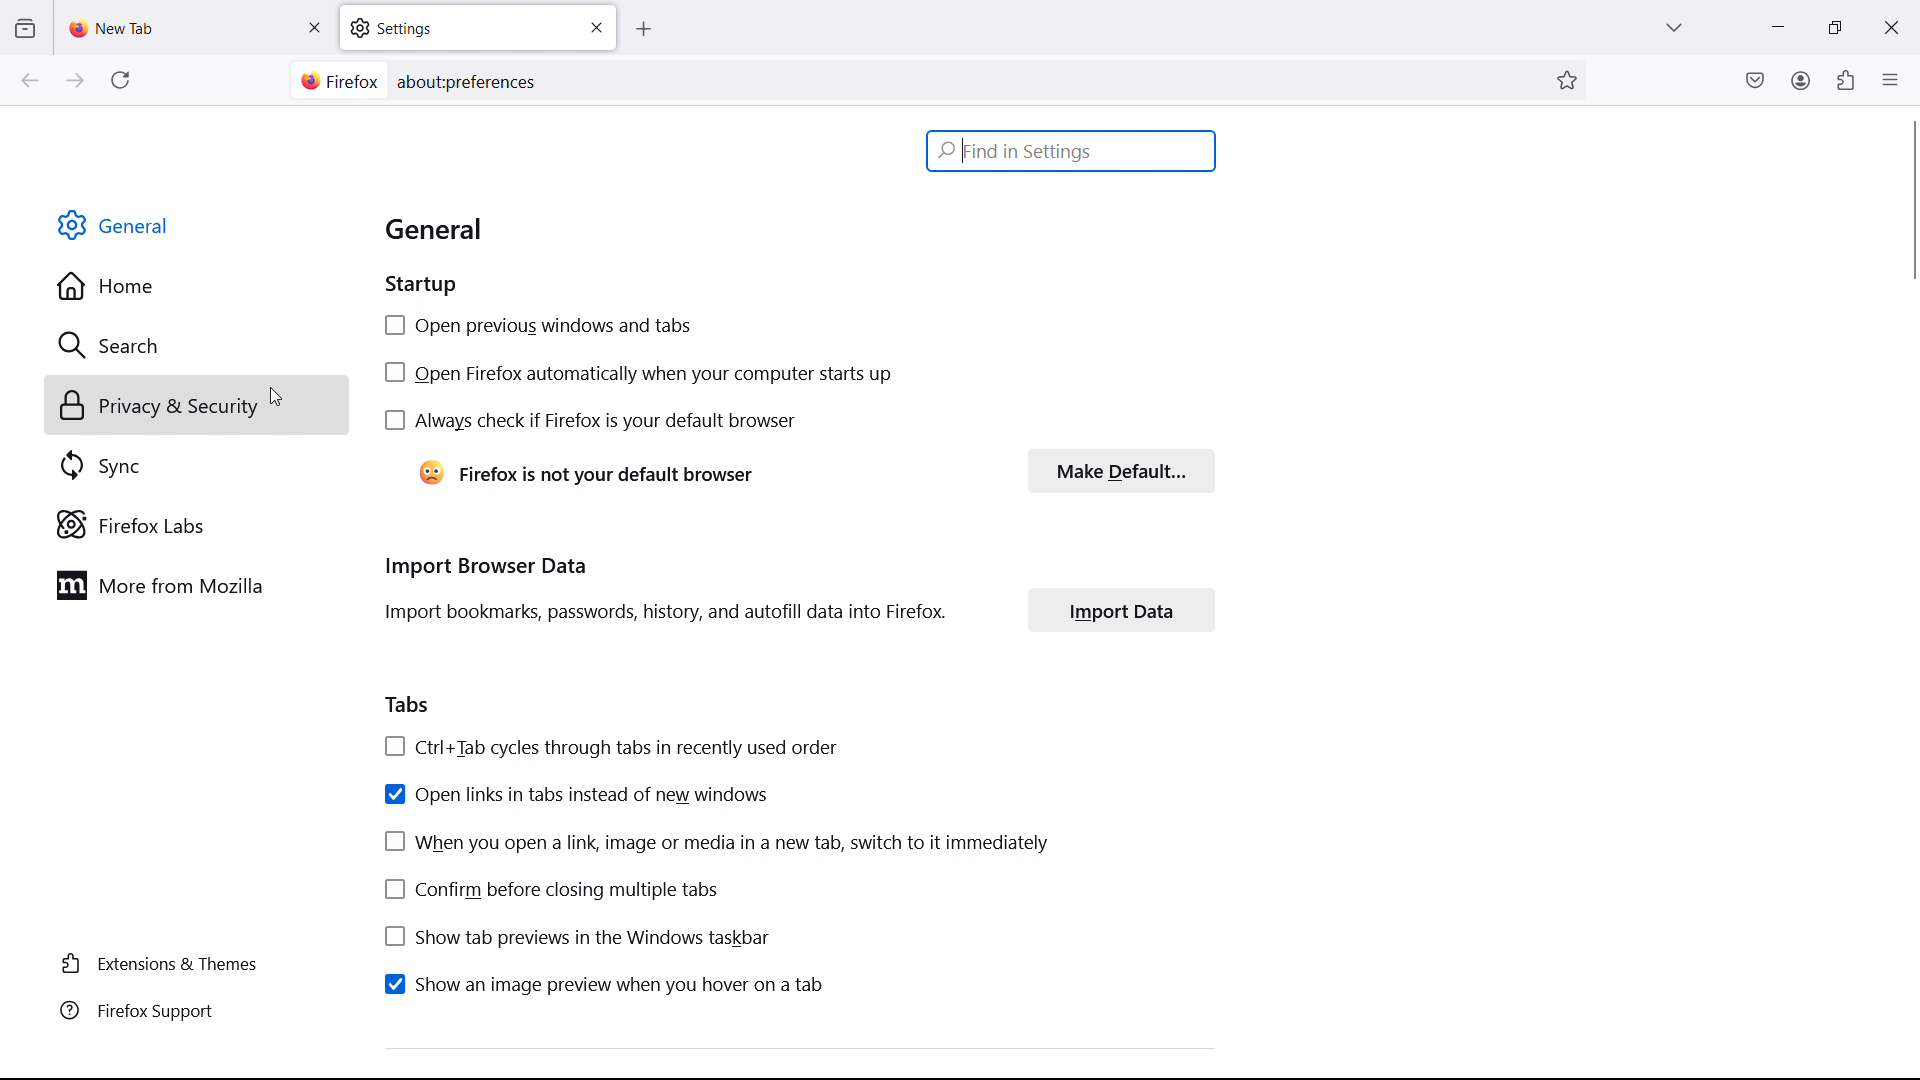  Describe the element at coordinates (1755, 79) in the screenshot. I see `save to pocket` at that location.